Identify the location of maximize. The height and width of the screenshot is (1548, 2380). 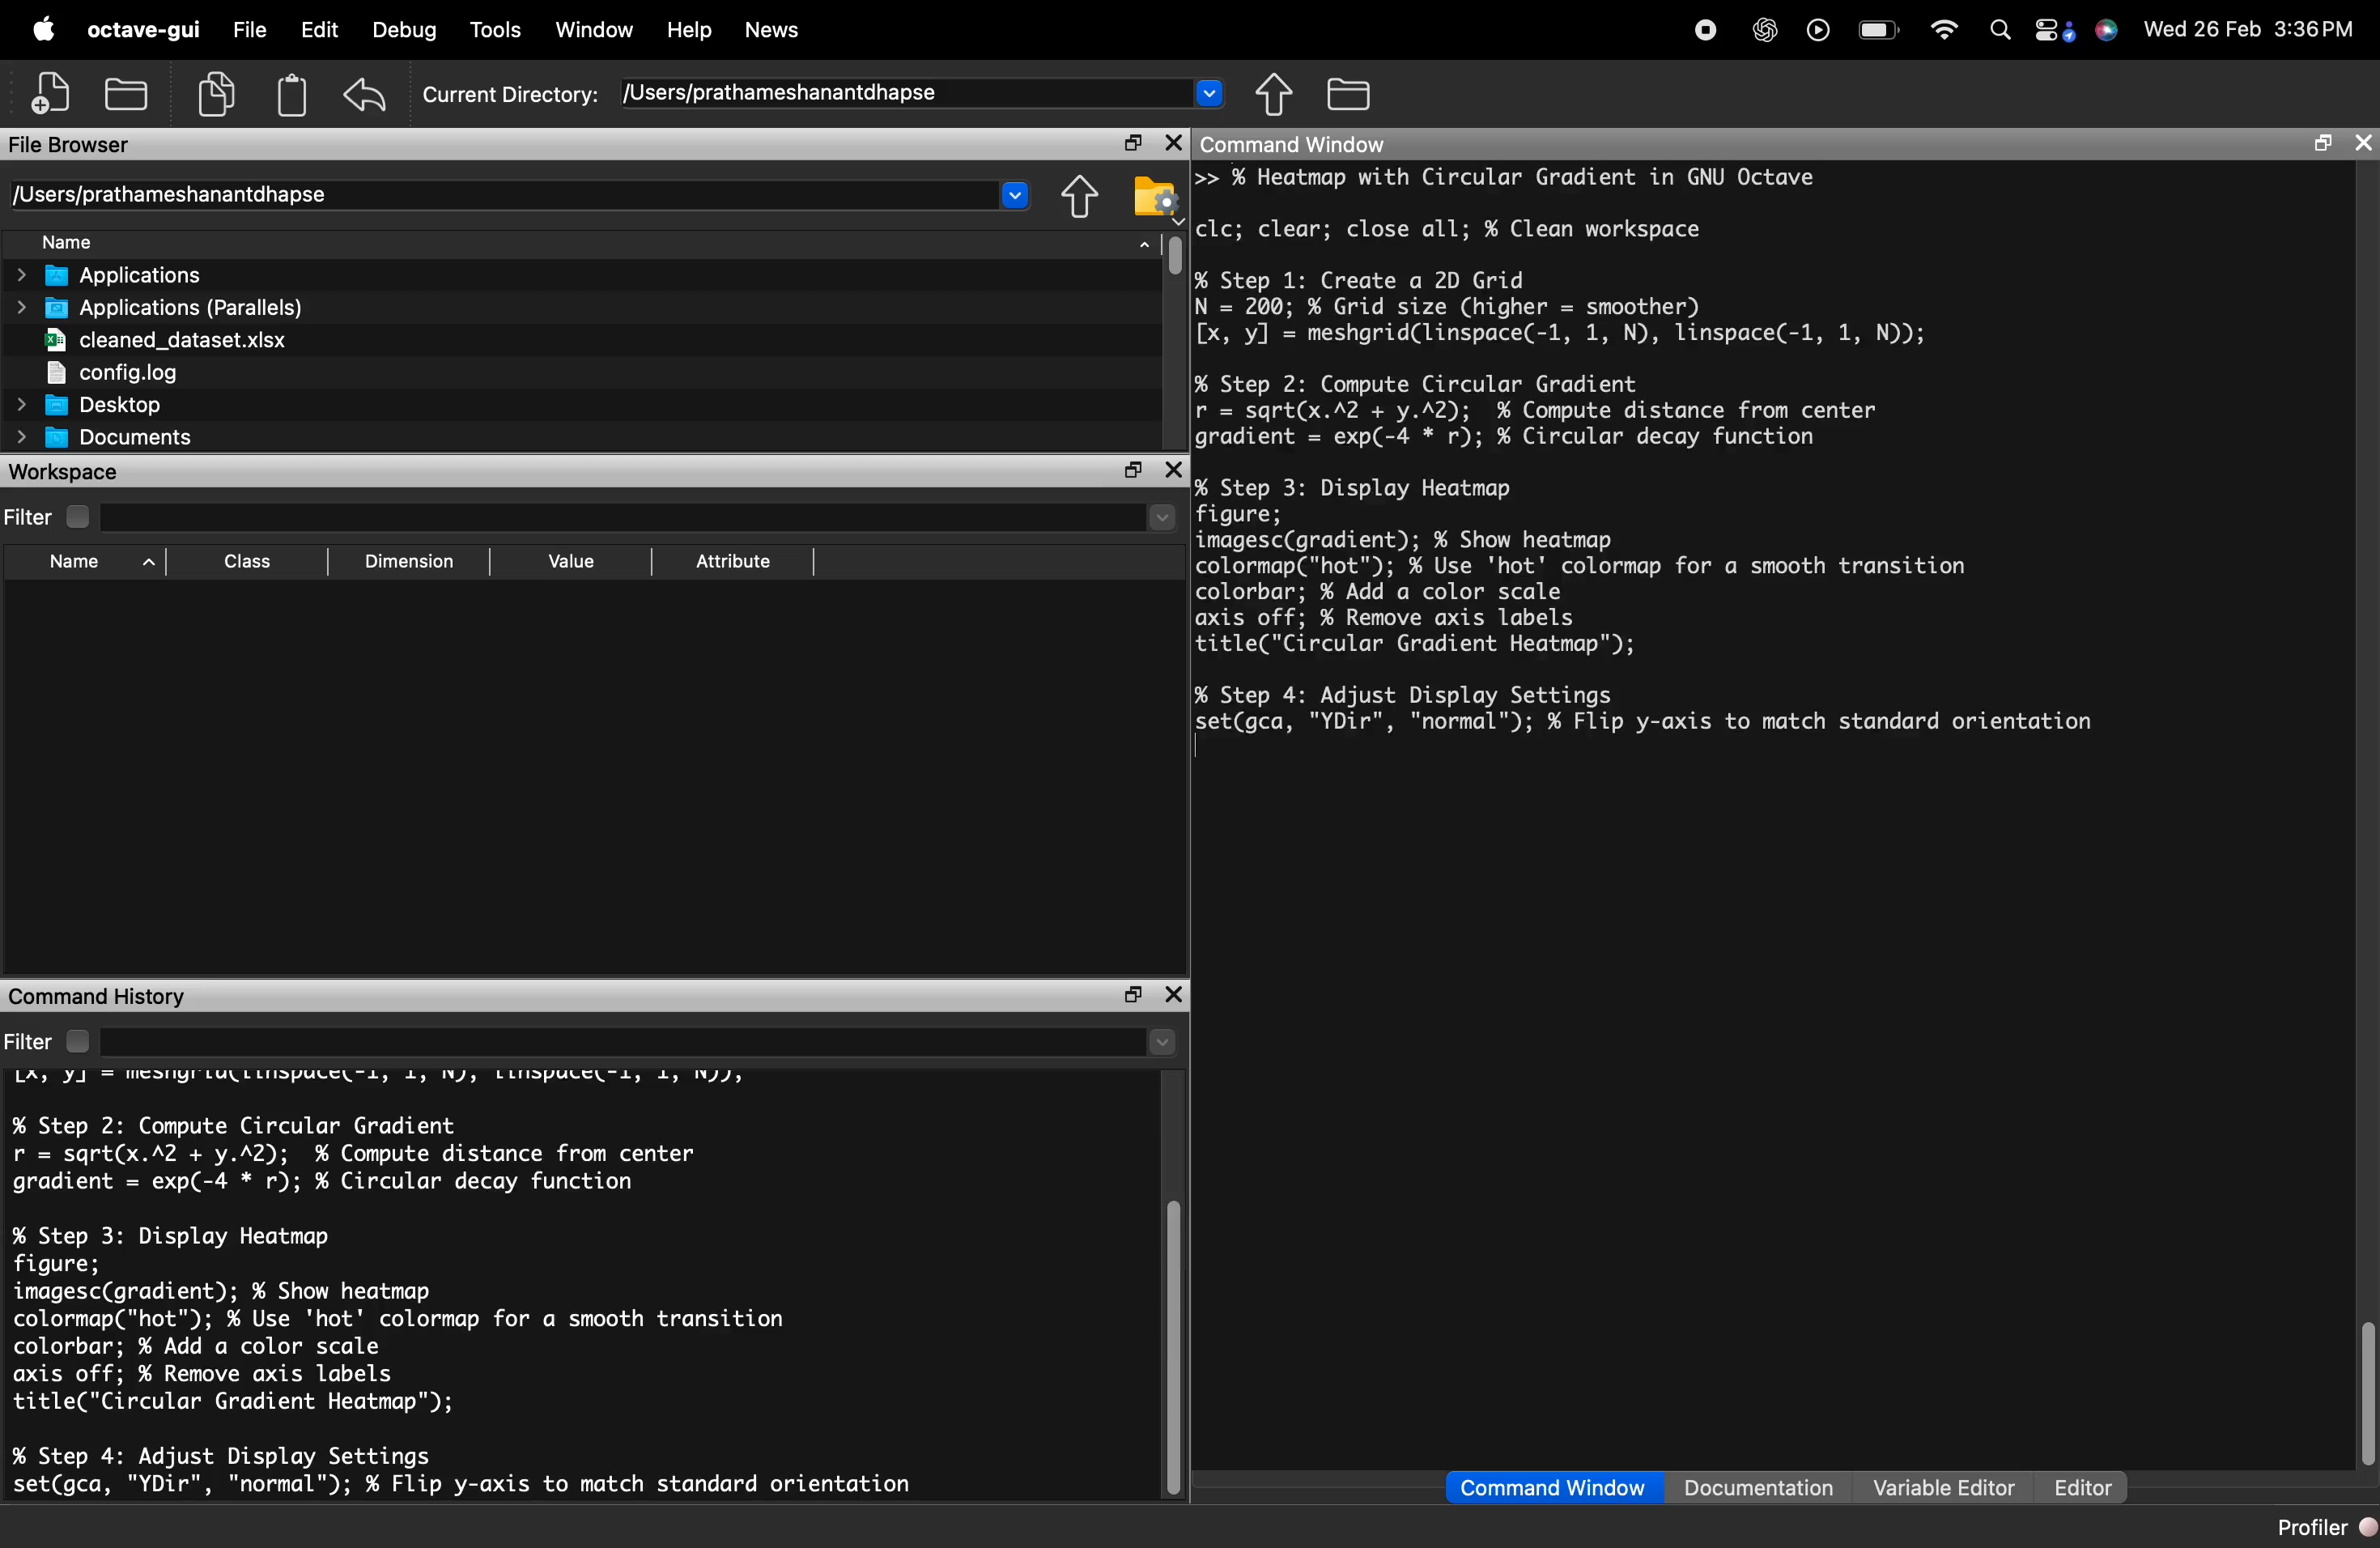
(2320, 143).